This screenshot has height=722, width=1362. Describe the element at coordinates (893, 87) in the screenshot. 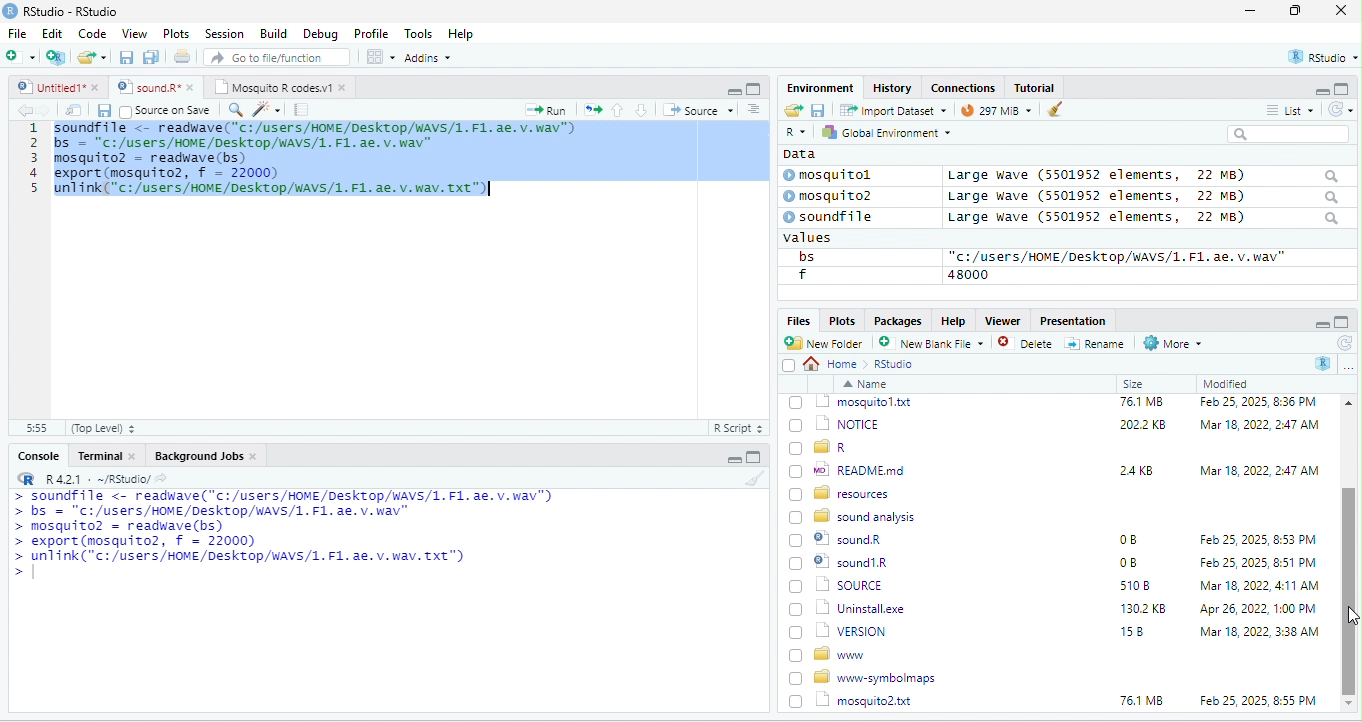

I see `History` at that location.